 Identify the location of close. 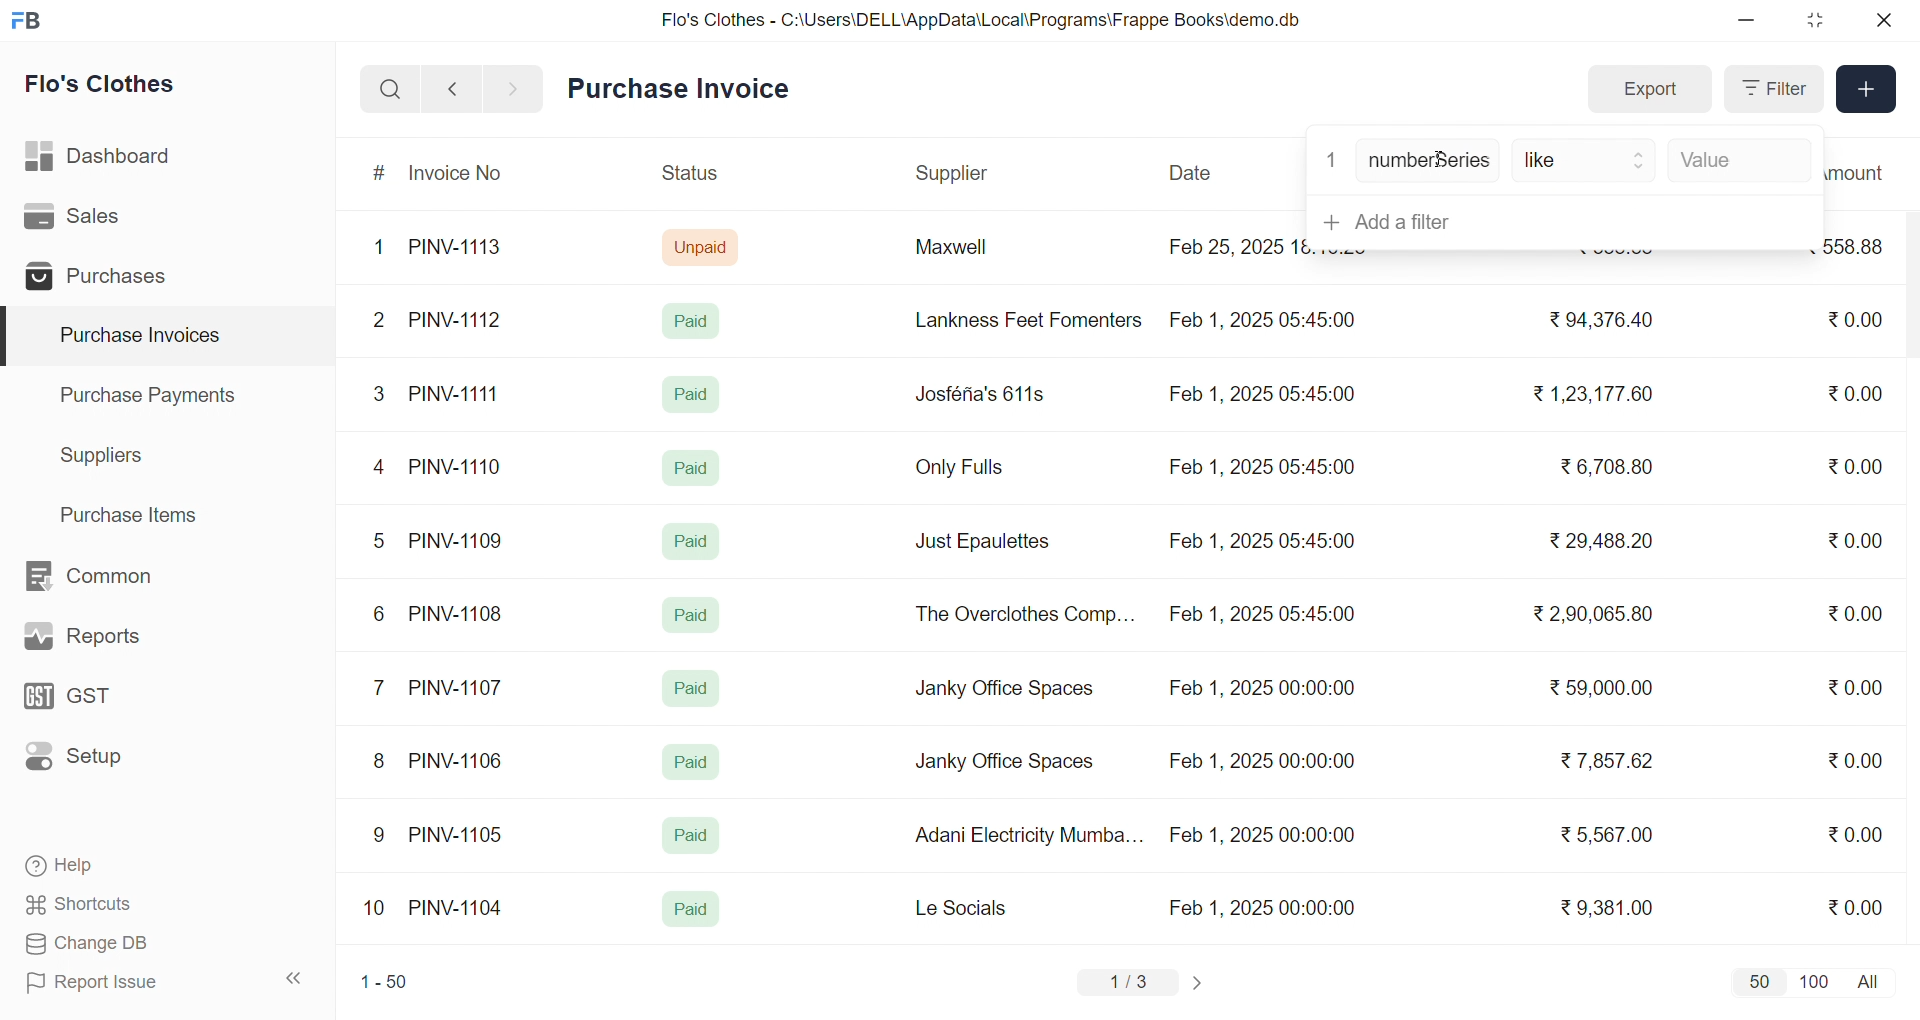
(1882, 20).